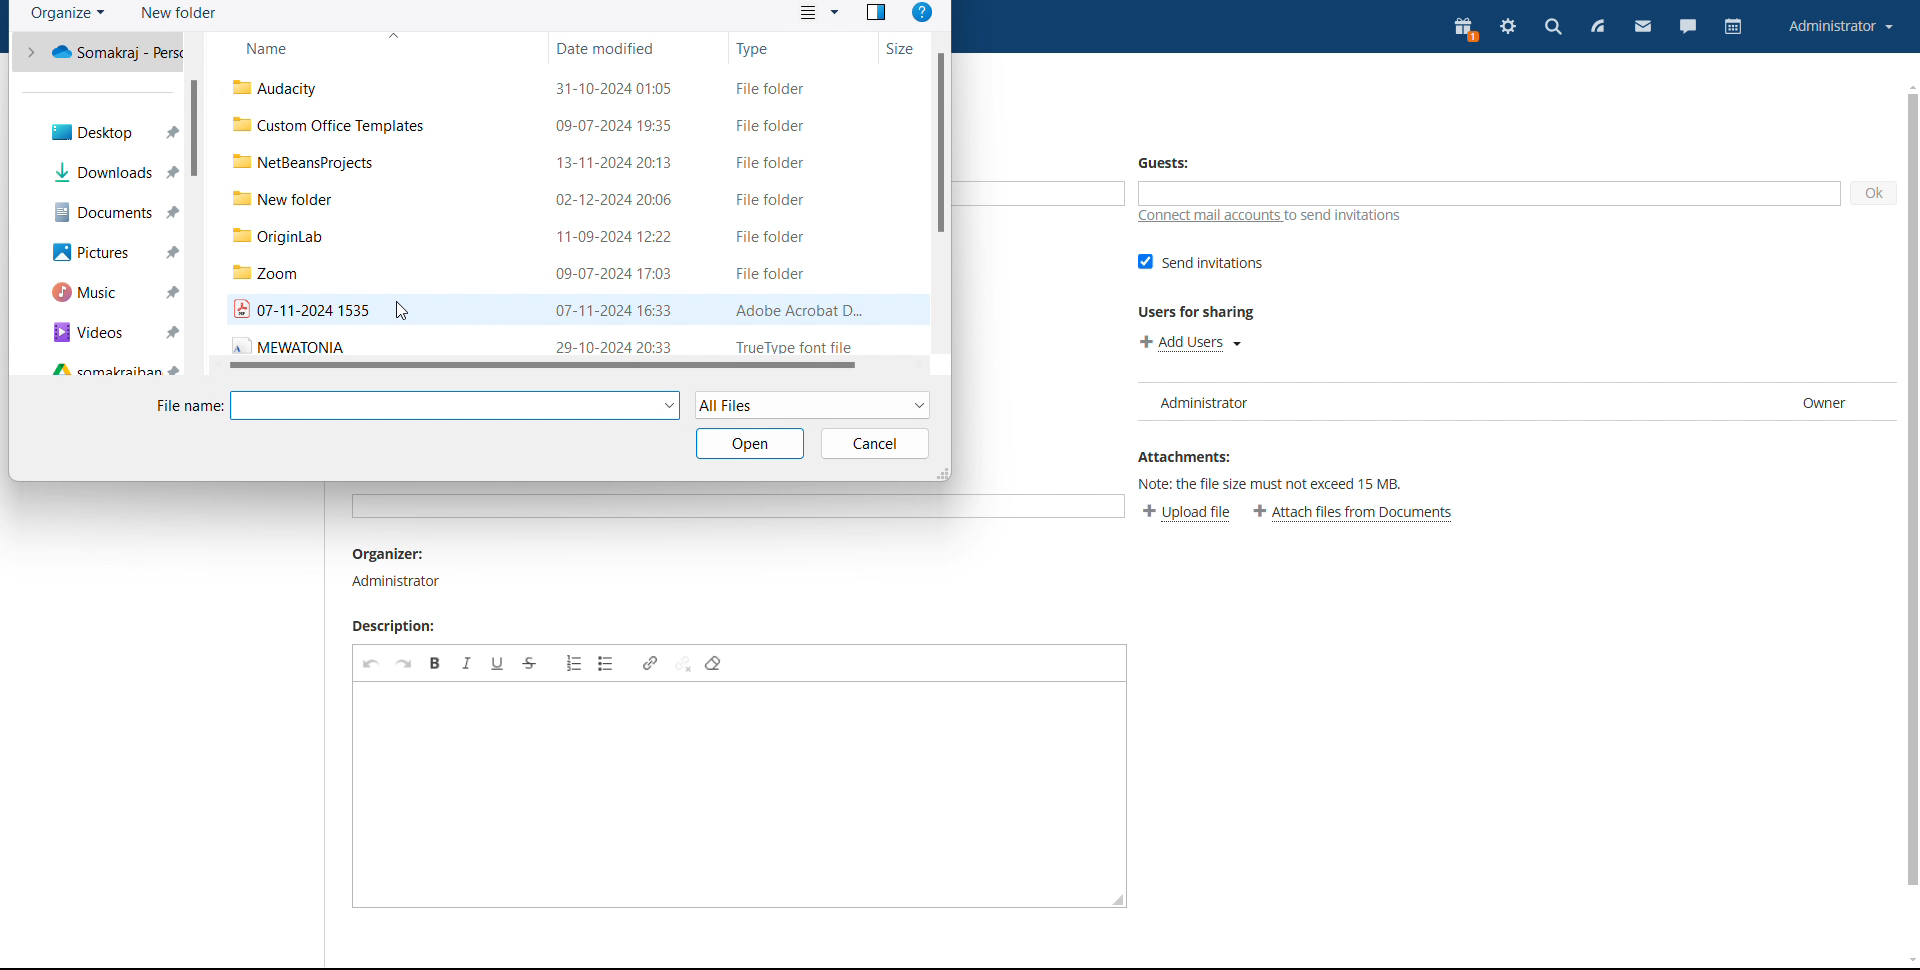  I want to click on scroll up, so click(1908, 85).